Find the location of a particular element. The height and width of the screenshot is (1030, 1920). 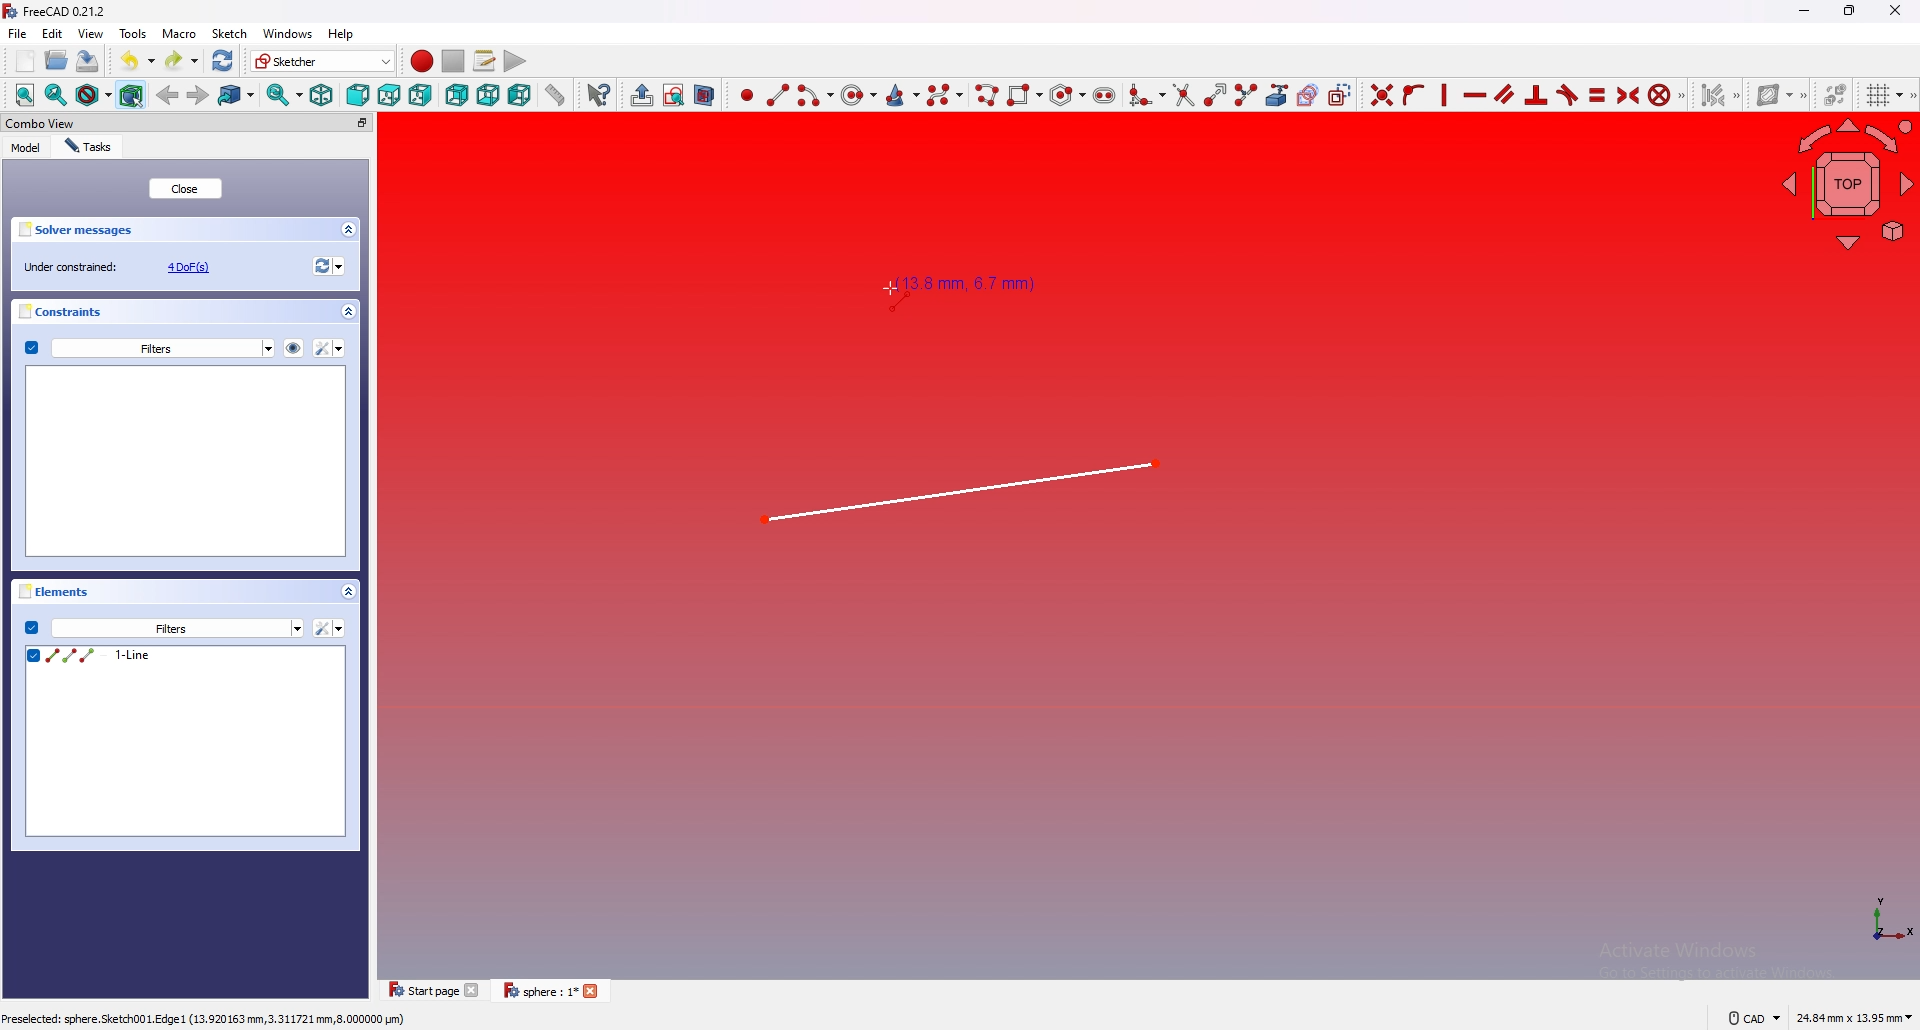

File is located at coordinates (17, 34).